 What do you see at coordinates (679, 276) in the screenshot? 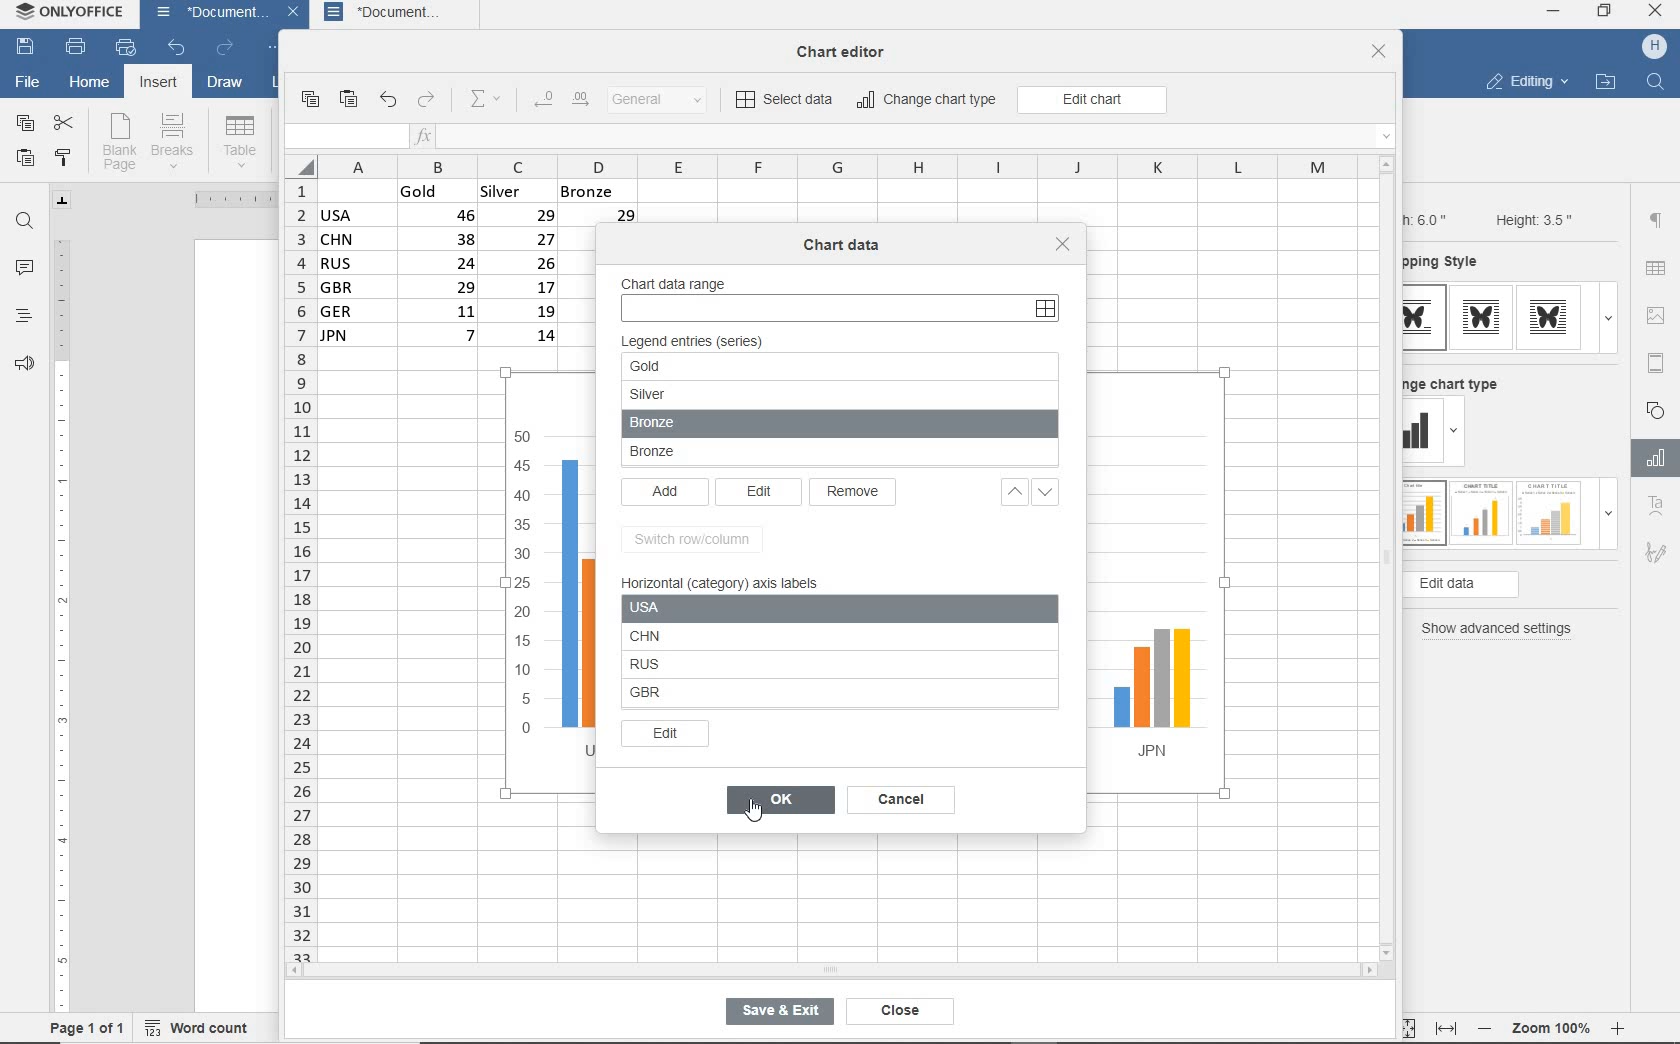
I see `chart data range` at bounding box center [679, 276].